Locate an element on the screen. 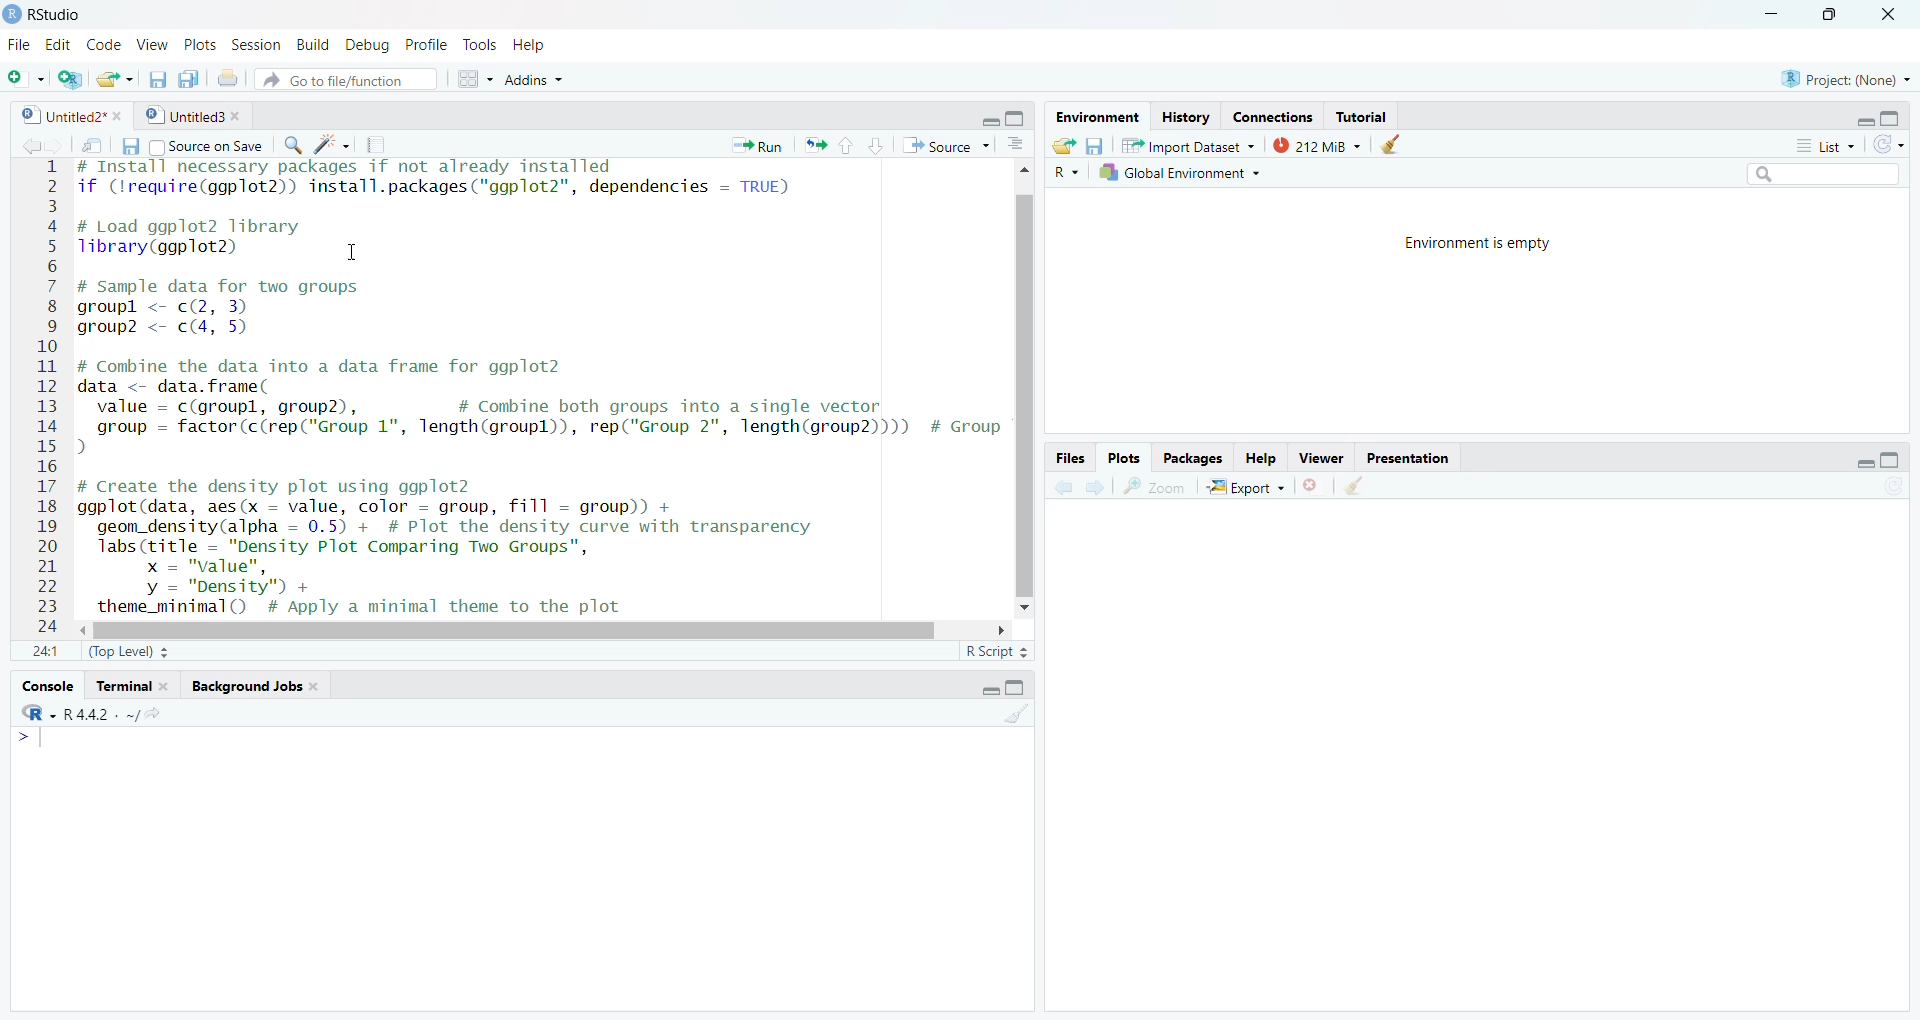 This screenshot has width=1920, height=1020. build is located at coordinates (312, 44).